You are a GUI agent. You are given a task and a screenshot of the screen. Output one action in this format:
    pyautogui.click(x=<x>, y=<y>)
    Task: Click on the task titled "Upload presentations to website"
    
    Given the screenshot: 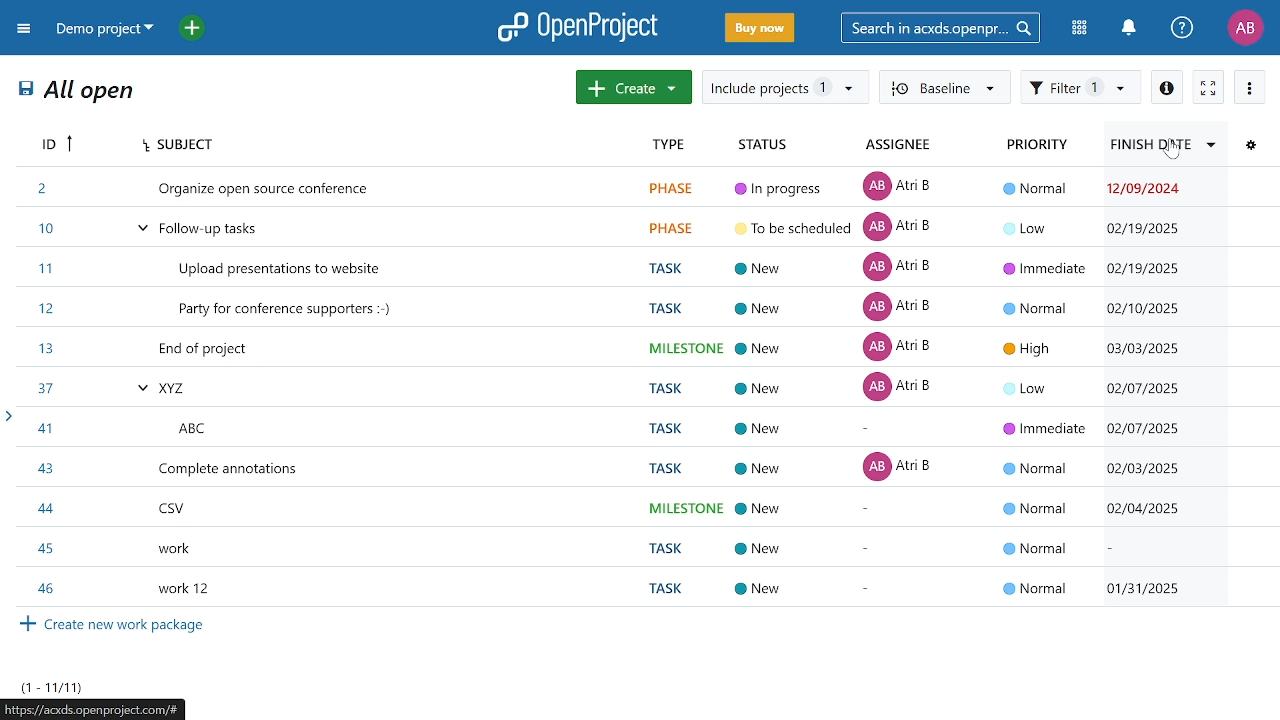 What is the action you would take?
    pyautogui.click(x=648, y=268)
    